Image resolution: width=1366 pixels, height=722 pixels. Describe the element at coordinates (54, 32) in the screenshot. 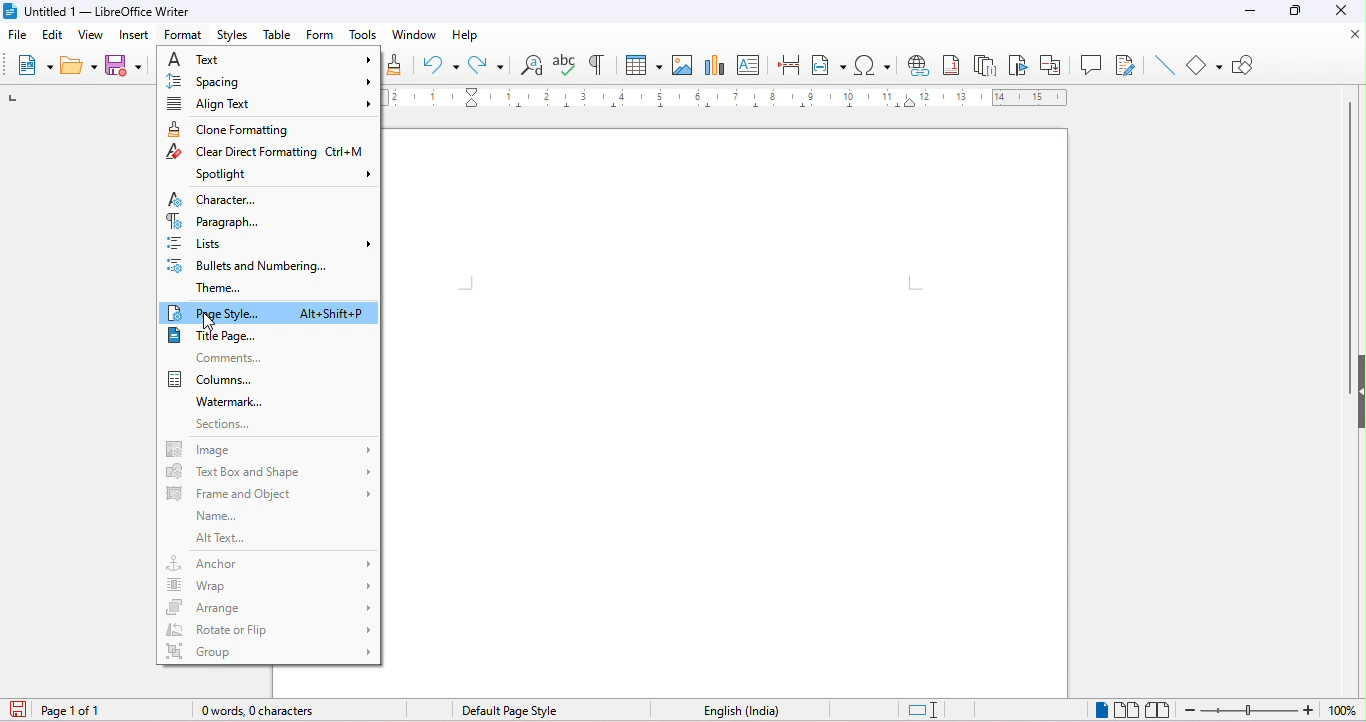

I see `edit` at that location.